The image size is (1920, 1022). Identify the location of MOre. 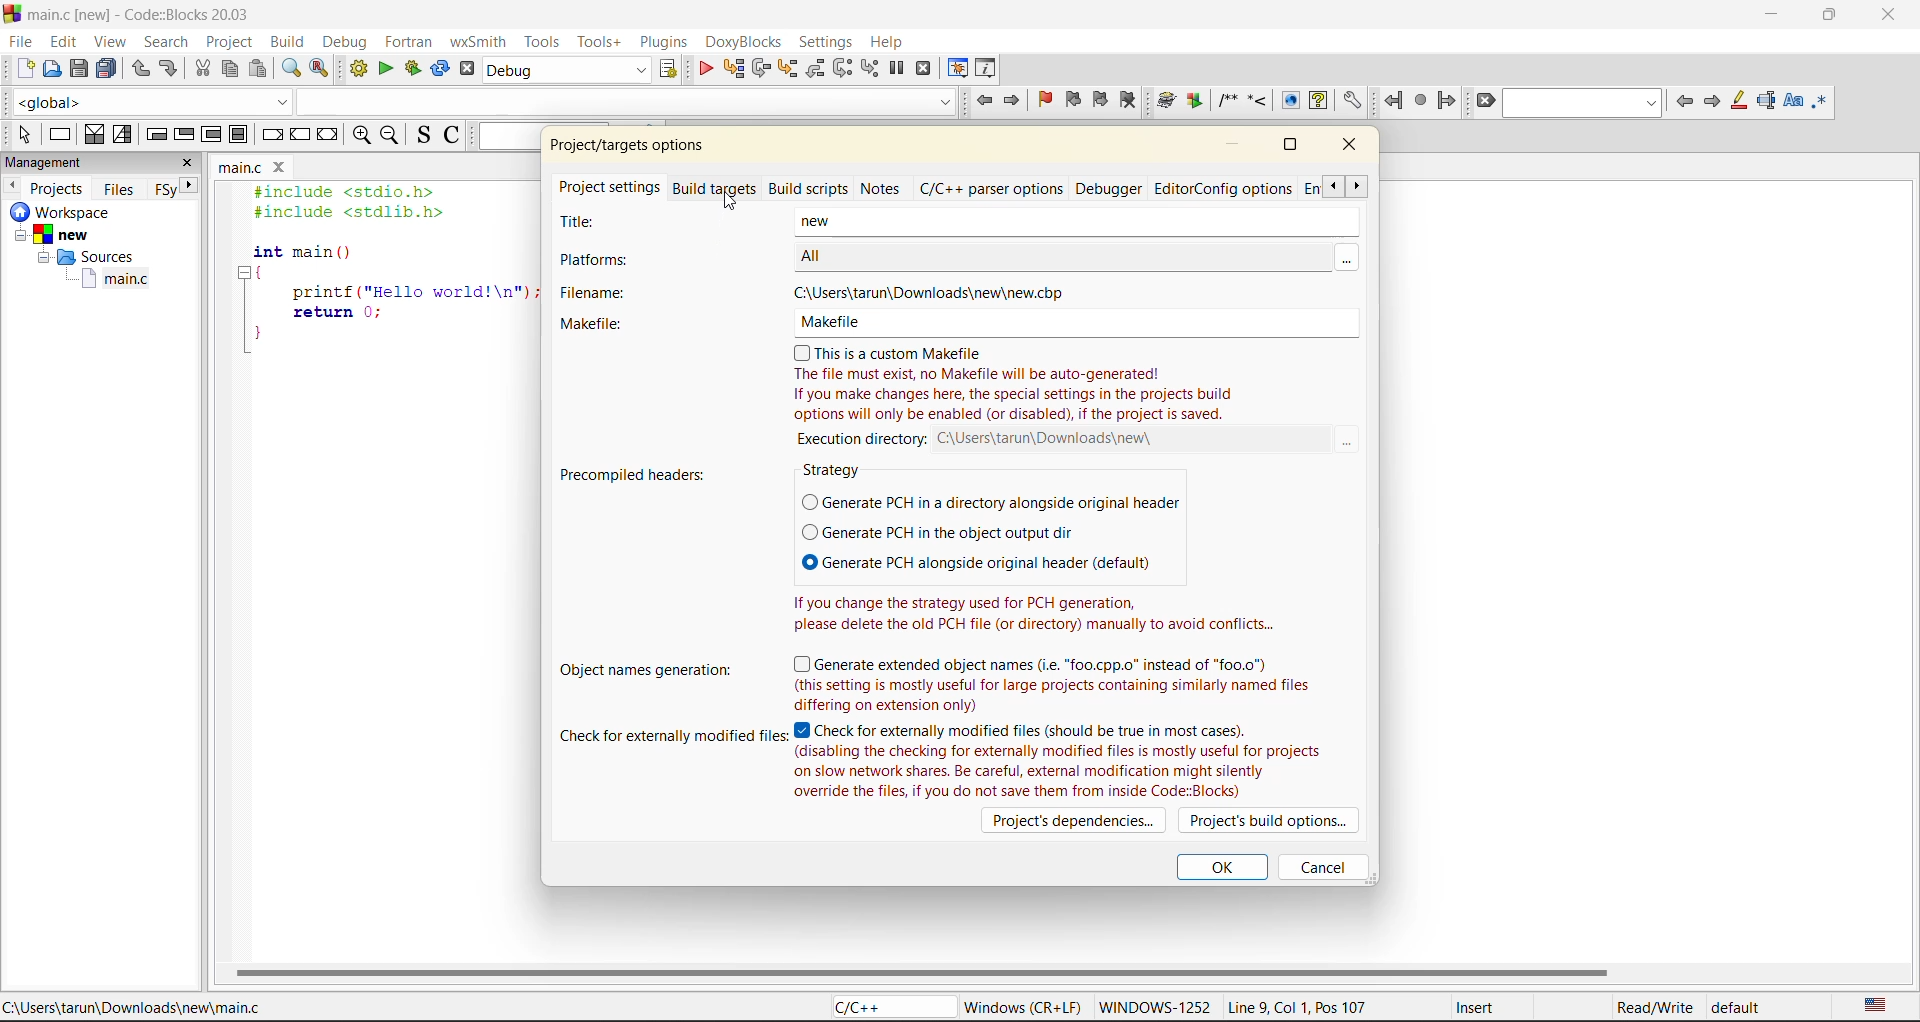
(1354, 257).